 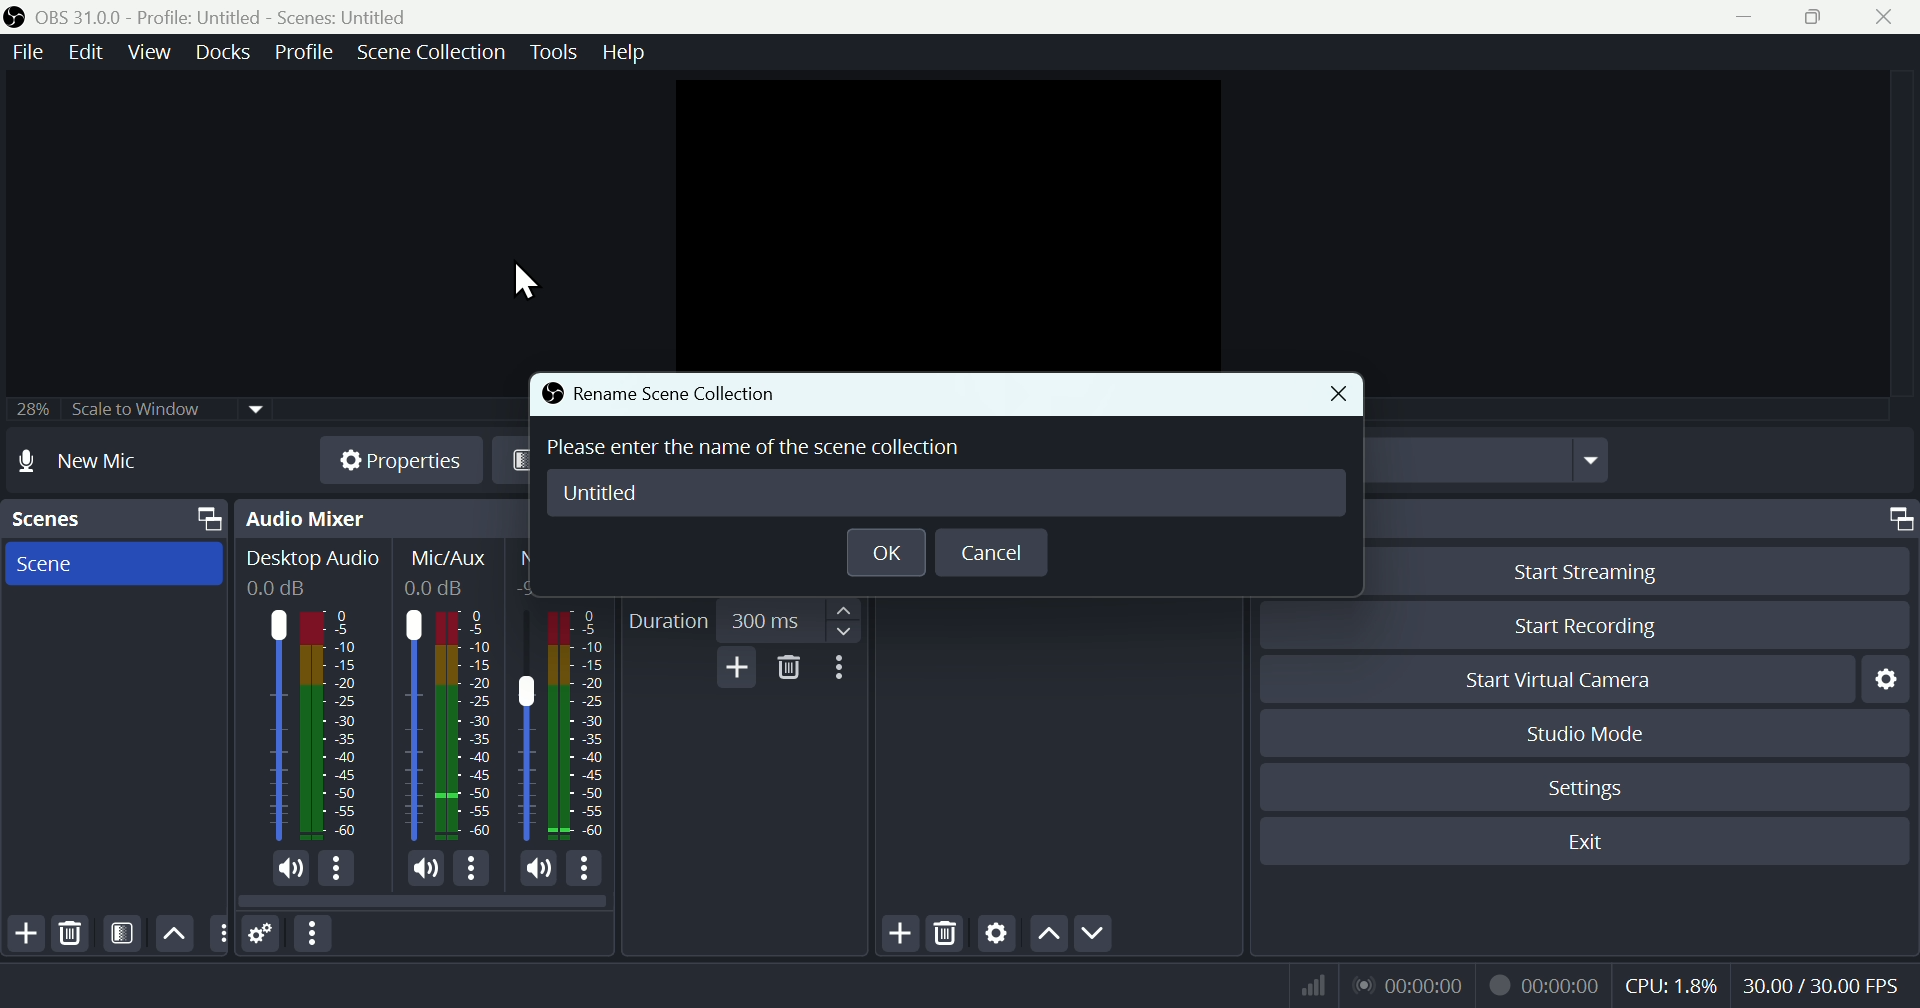 I want to click on Exit, so click(x=1588, y=844).